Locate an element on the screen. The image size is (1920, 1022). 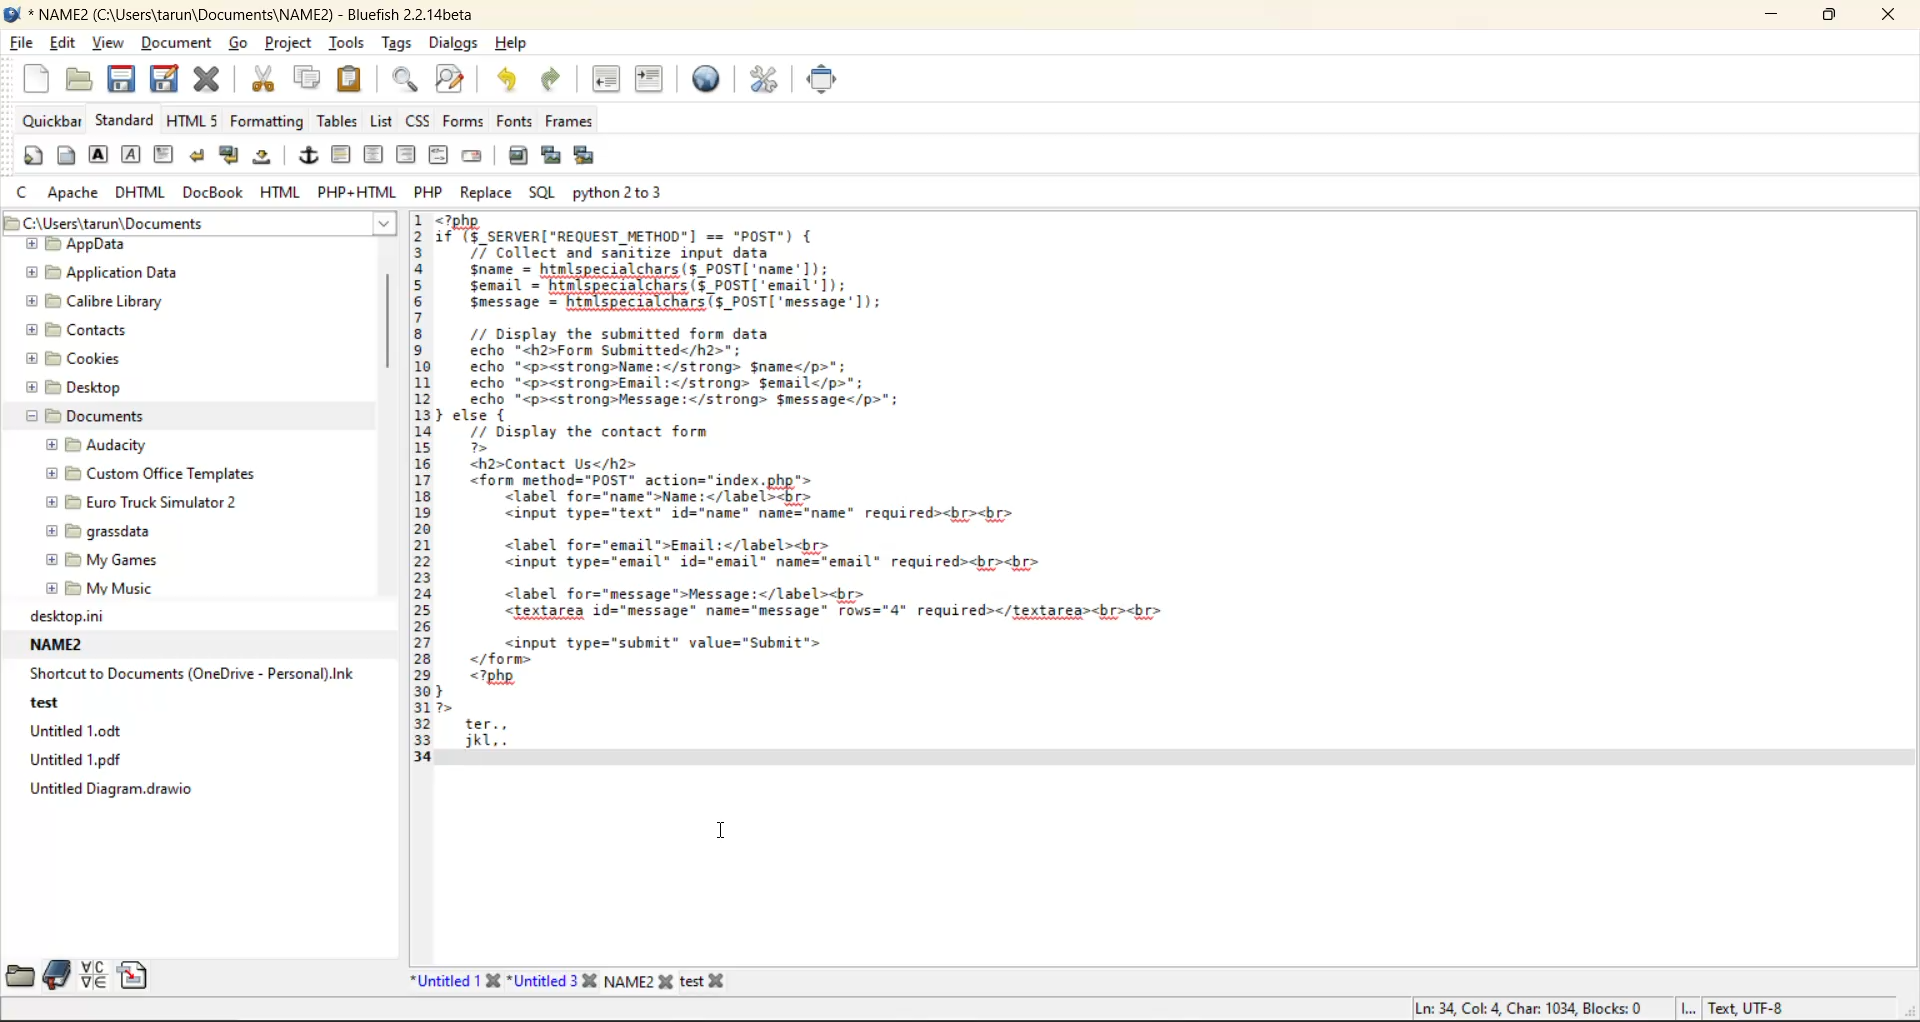
NAME2 is located at coordinates (643, 980).